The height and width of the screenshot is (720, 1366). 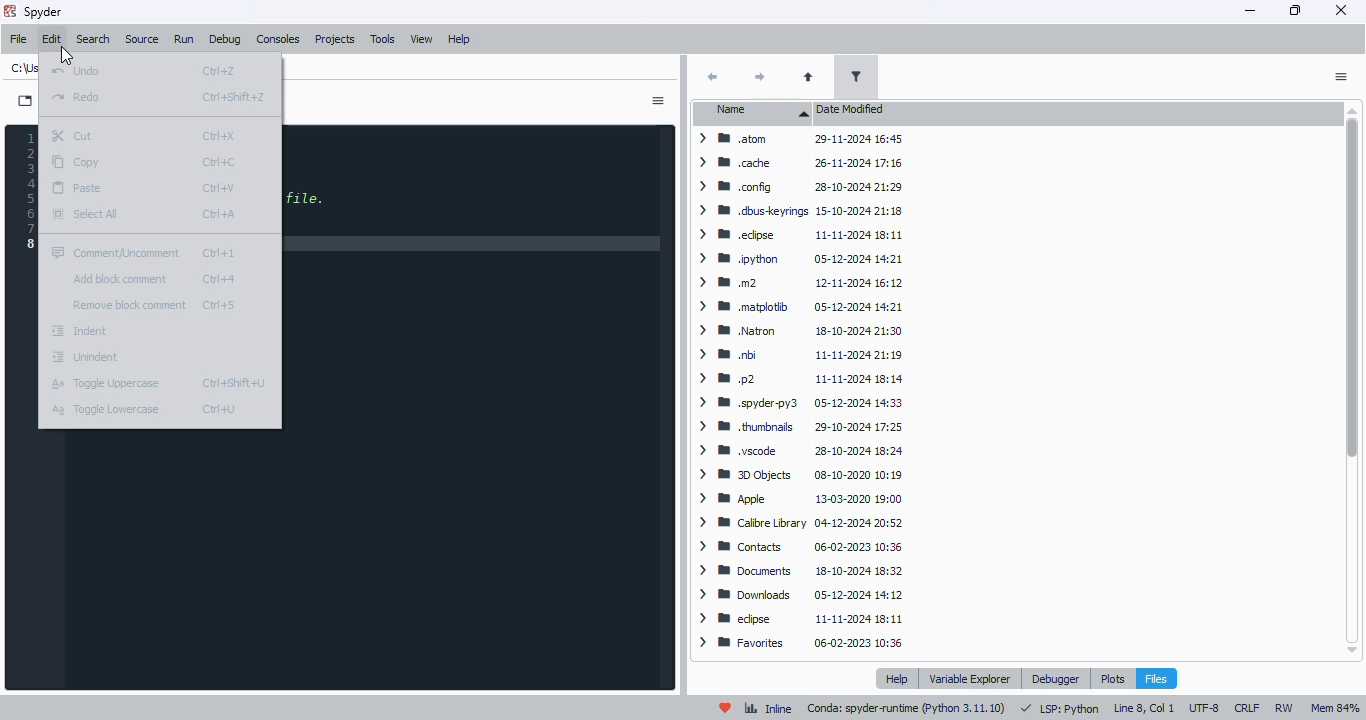 I want to click on parent, so click(x=807, y=78).